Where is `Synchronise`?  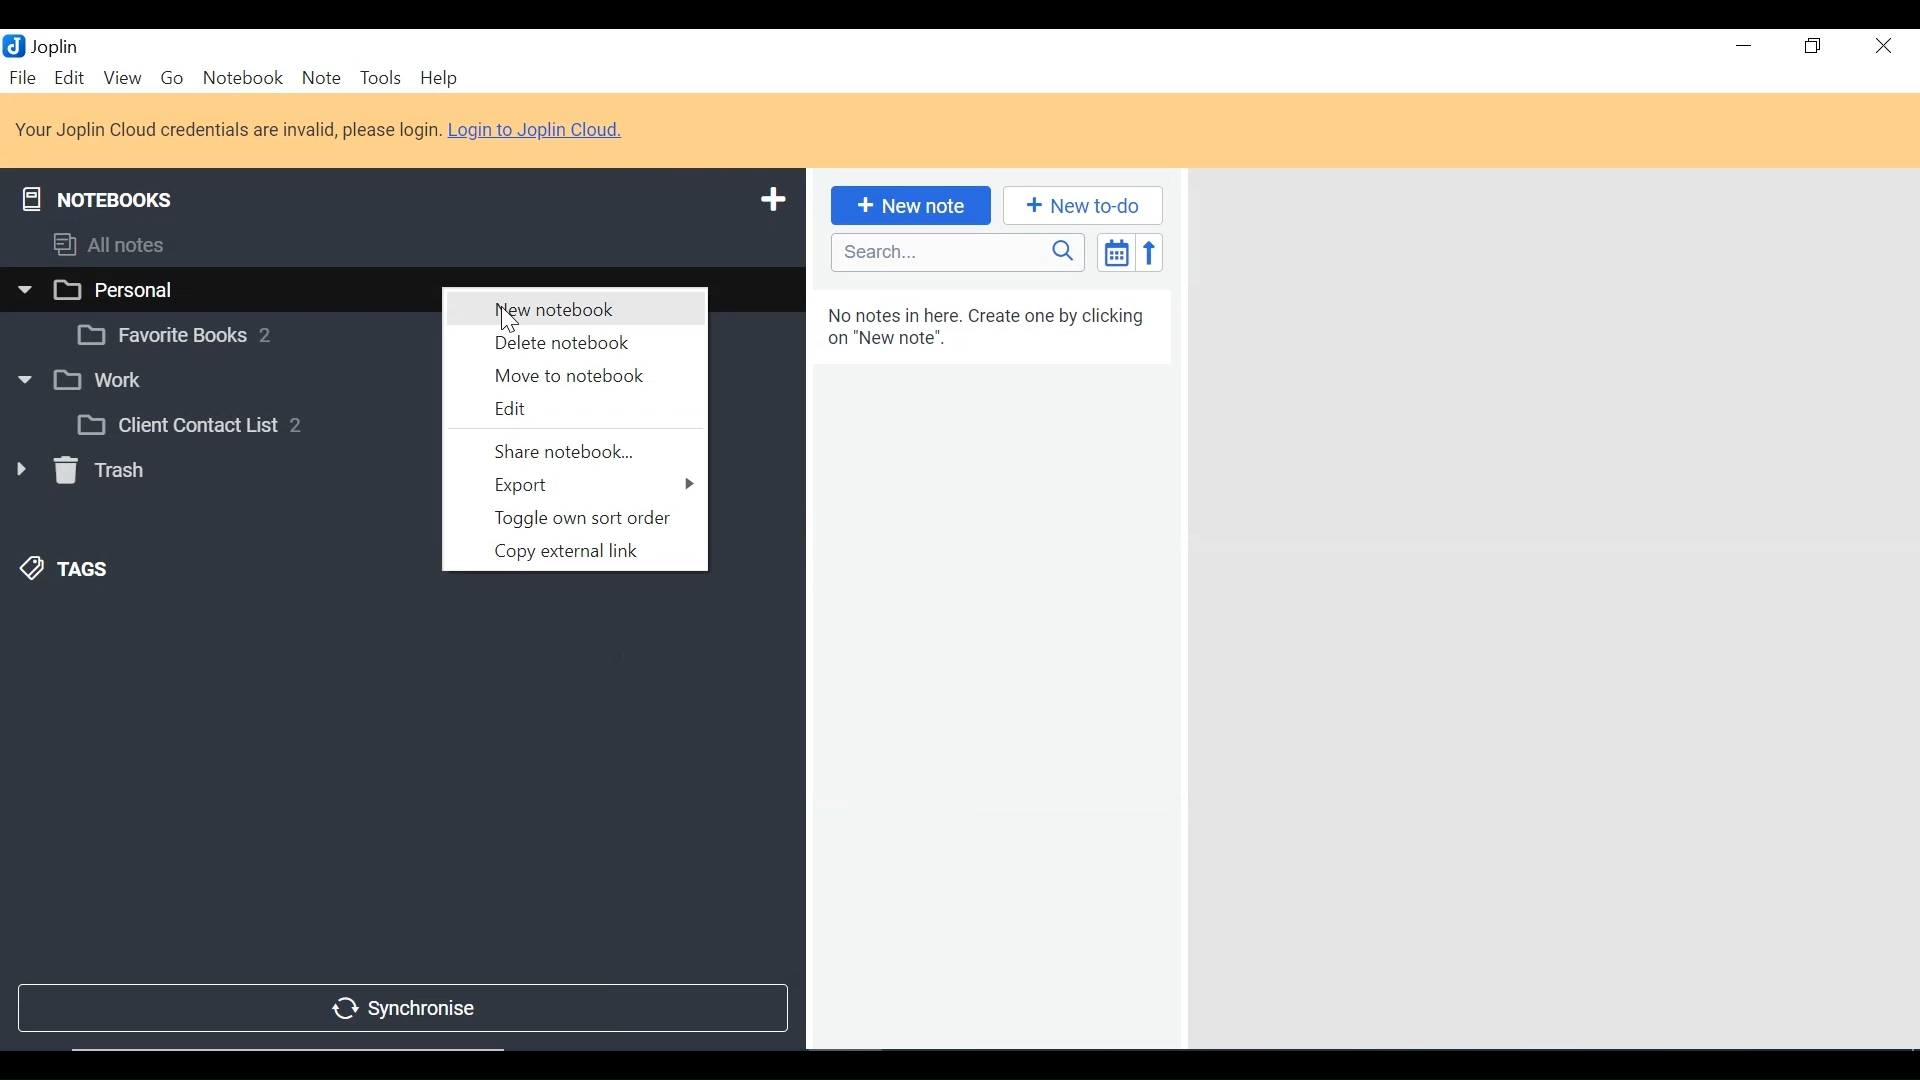 Synchronise is located at coordinates (399, 1010).